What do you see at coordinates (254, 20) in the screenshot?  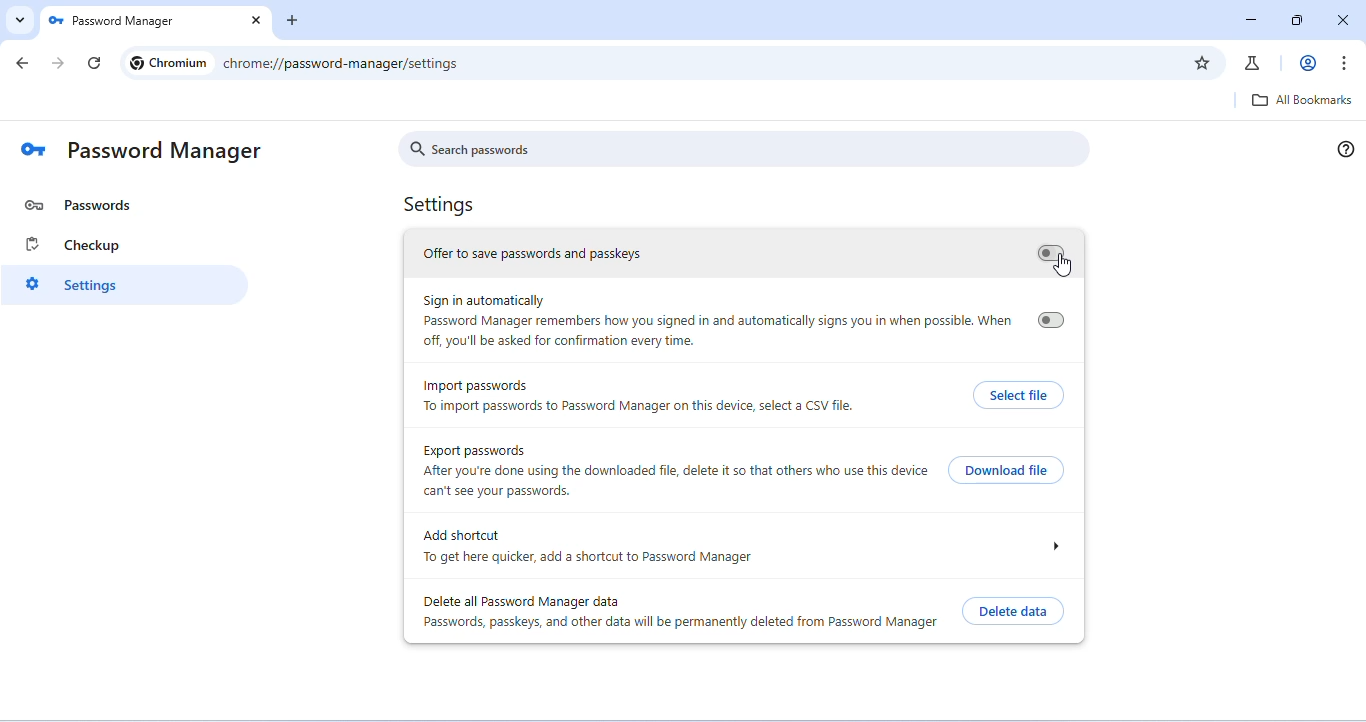 I see `close tab` at bounding box center [254, 20].